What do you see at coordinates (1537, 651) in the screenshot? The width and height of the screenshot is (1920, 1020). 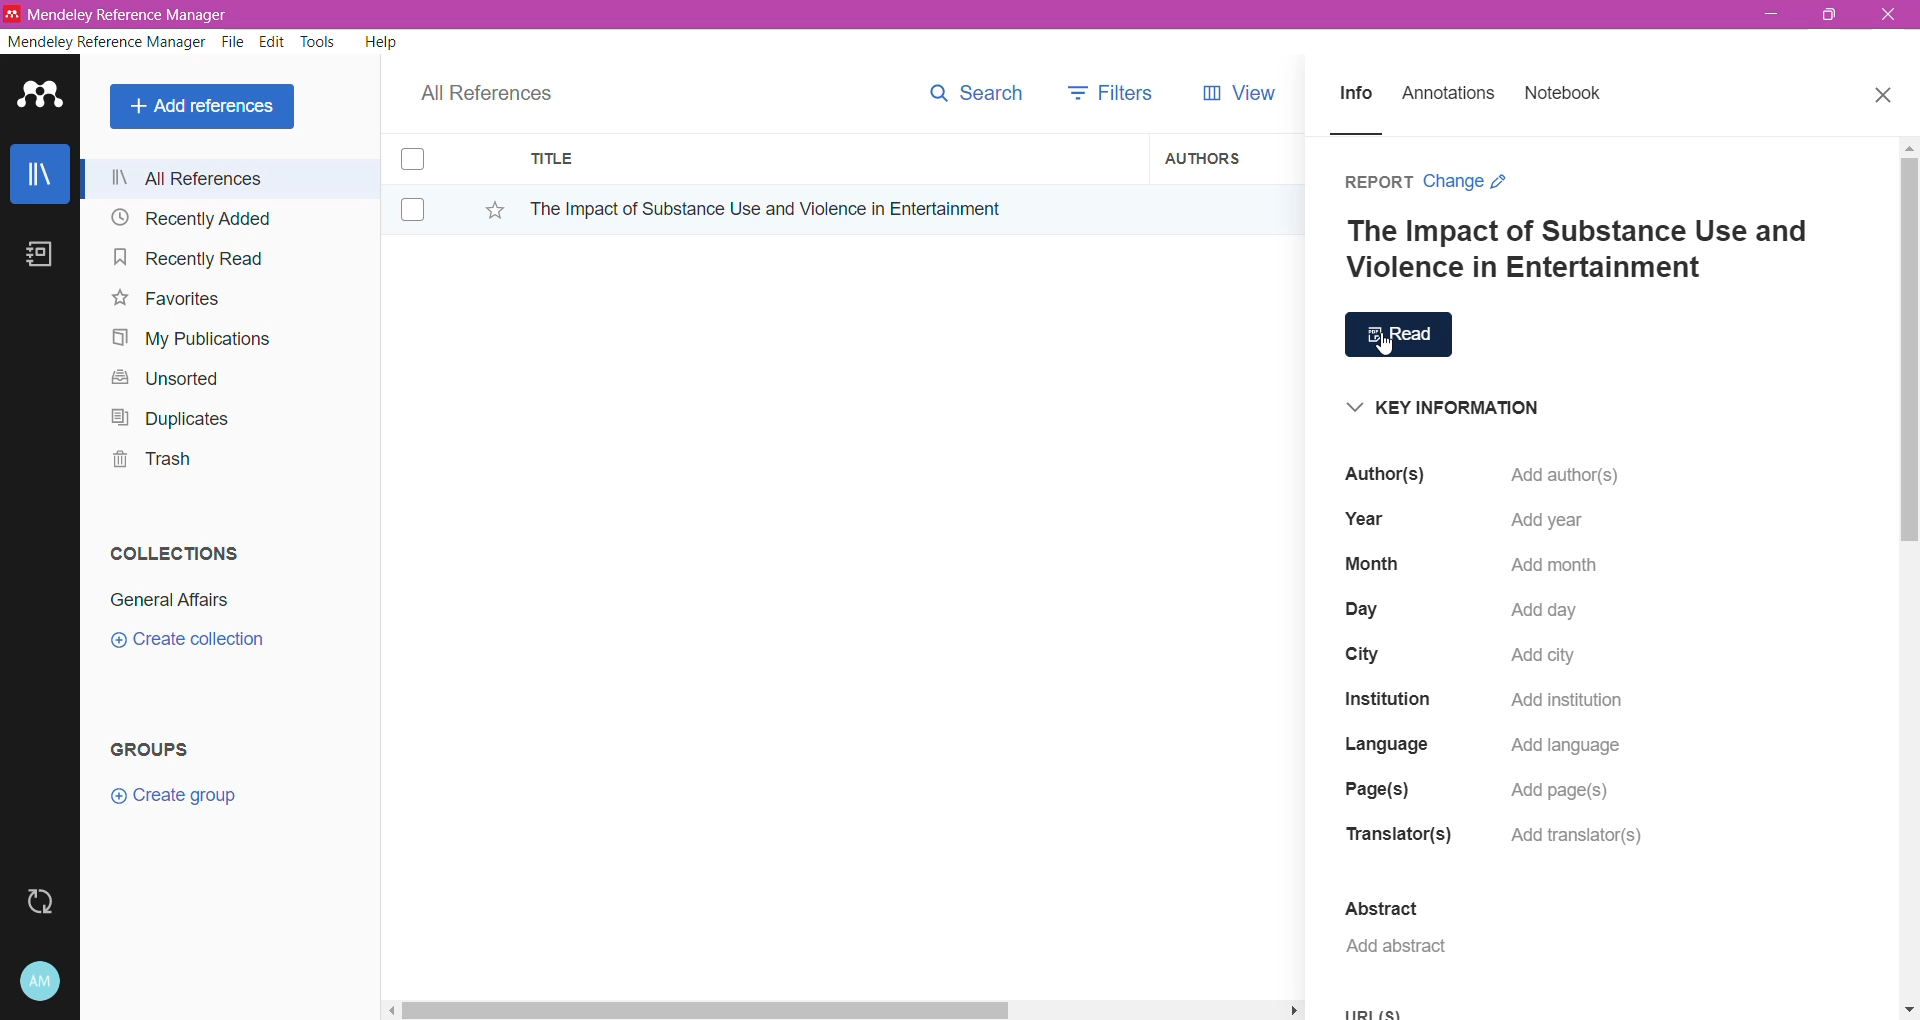 I see `Click to Add city` at bounding box center [1537, 651].